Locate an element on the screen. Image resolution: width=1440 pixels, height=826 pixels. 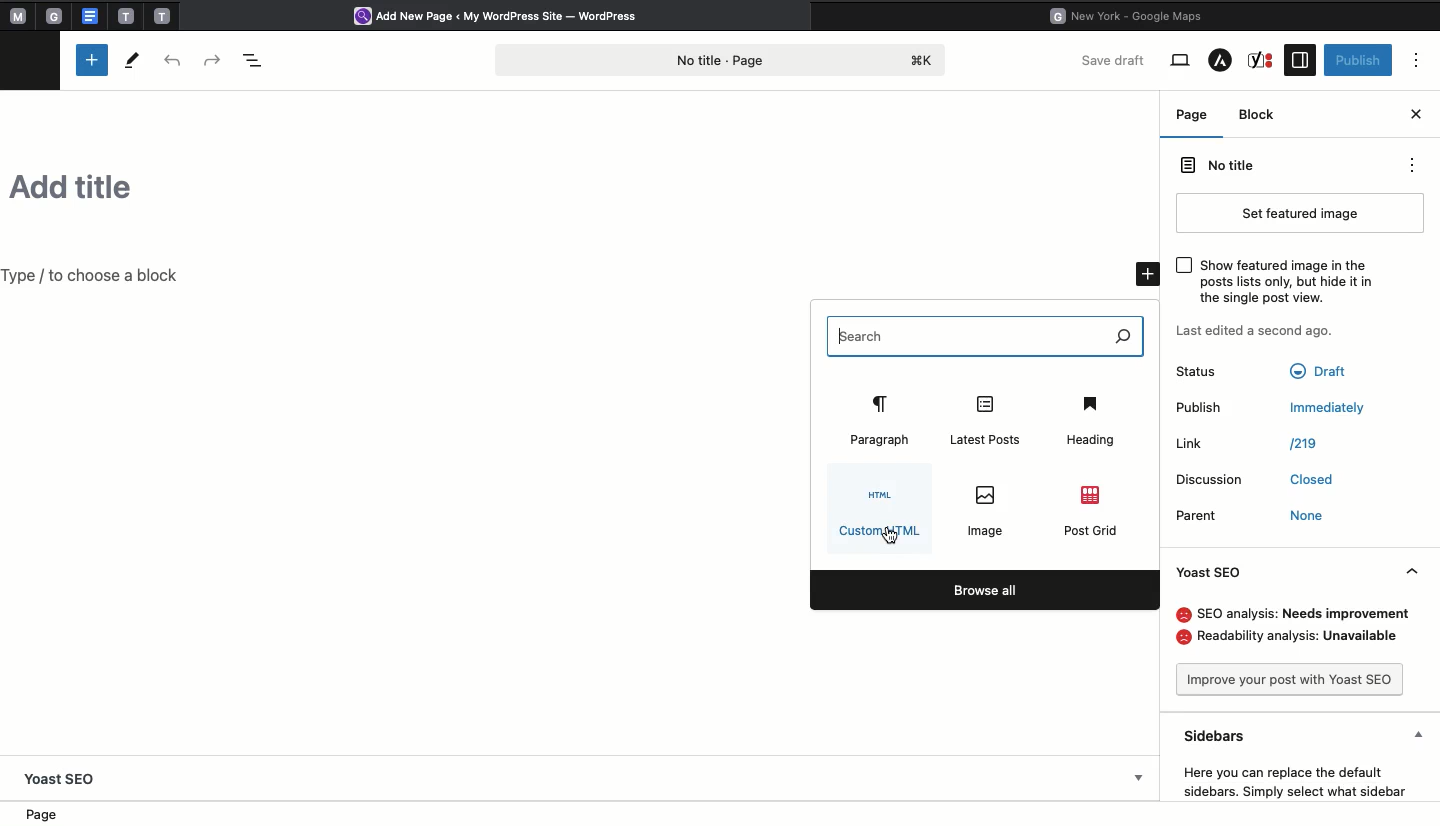
Add new block is located at coordinates (92, 60).